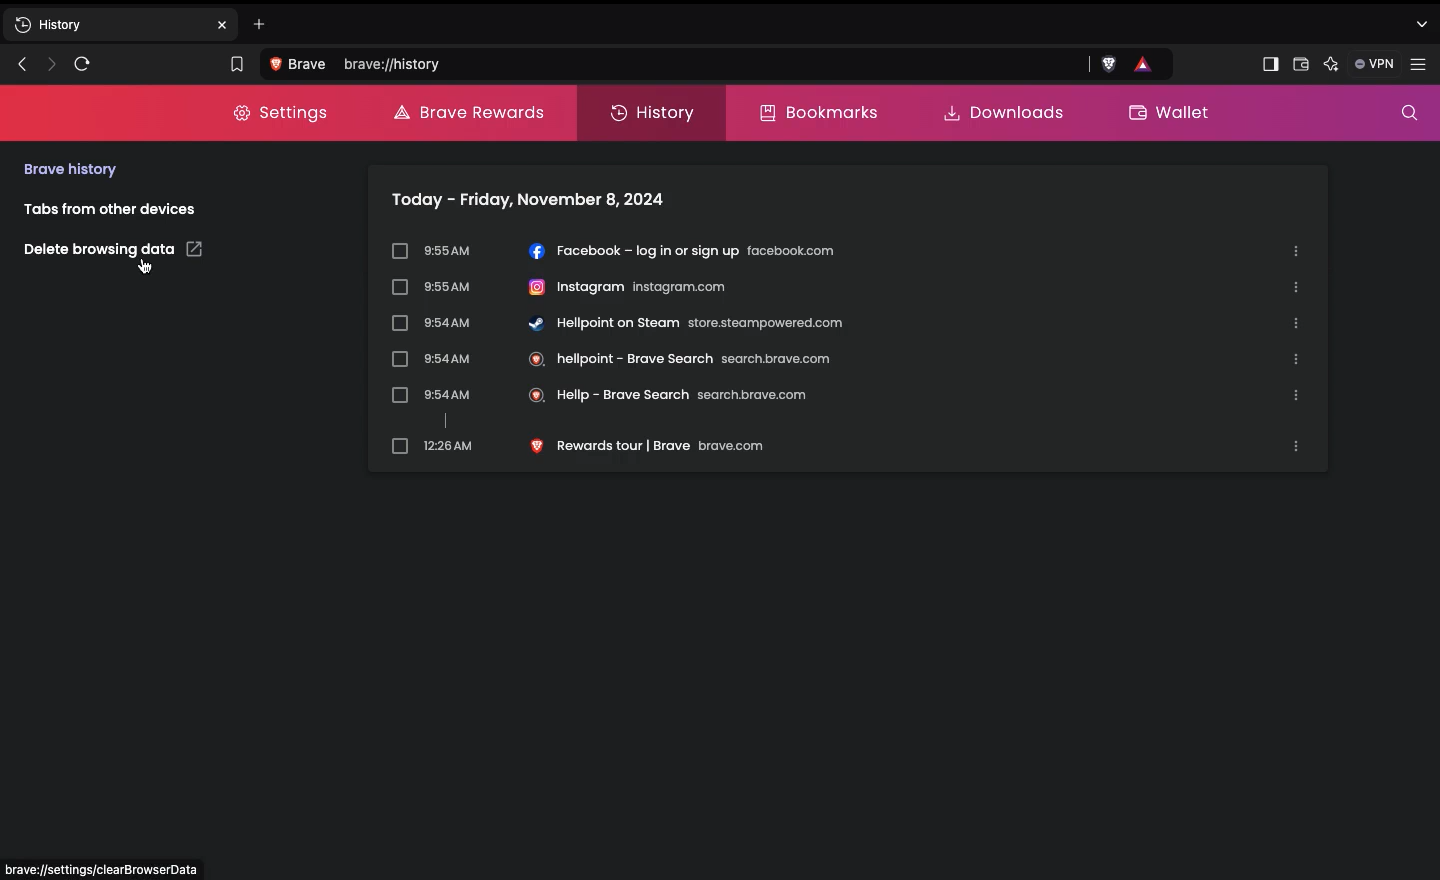 This screenshot has height=880, width=1440. Describe the element at coordinates (64, 169) in the screenshot. I see `Brave history` at that location.